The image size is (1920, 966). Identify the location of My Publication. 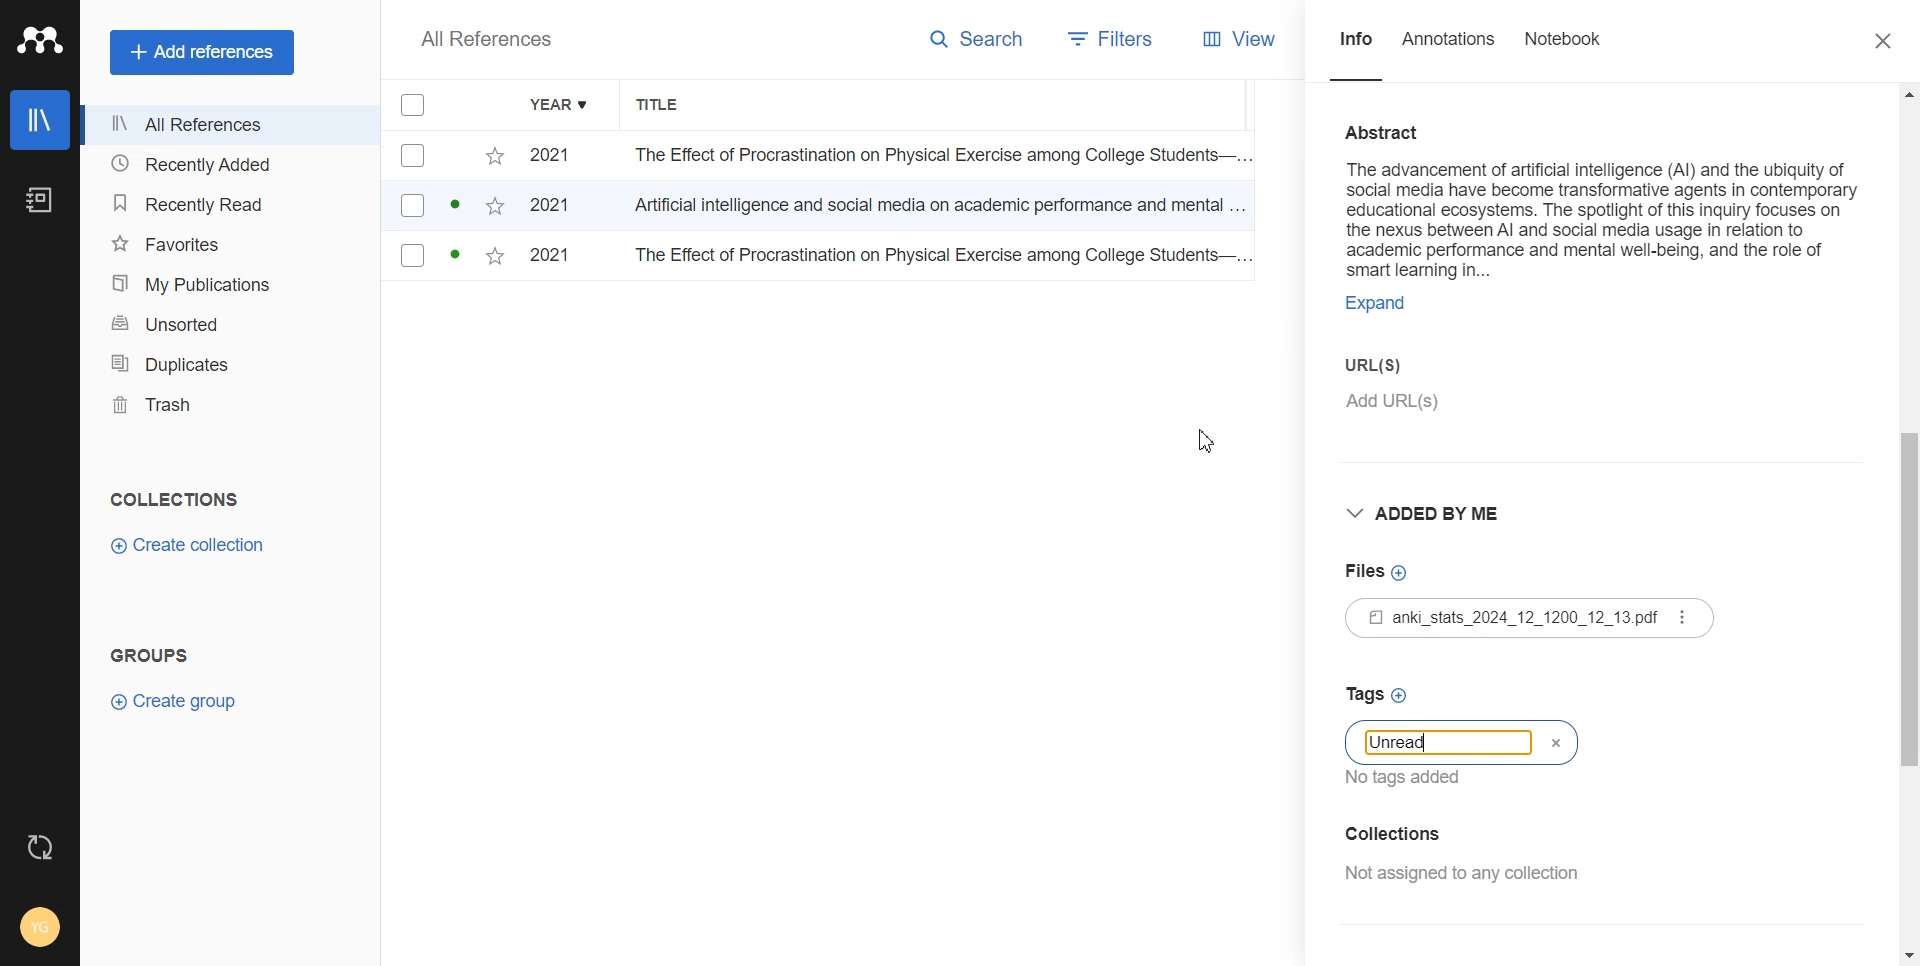
(228, 283).